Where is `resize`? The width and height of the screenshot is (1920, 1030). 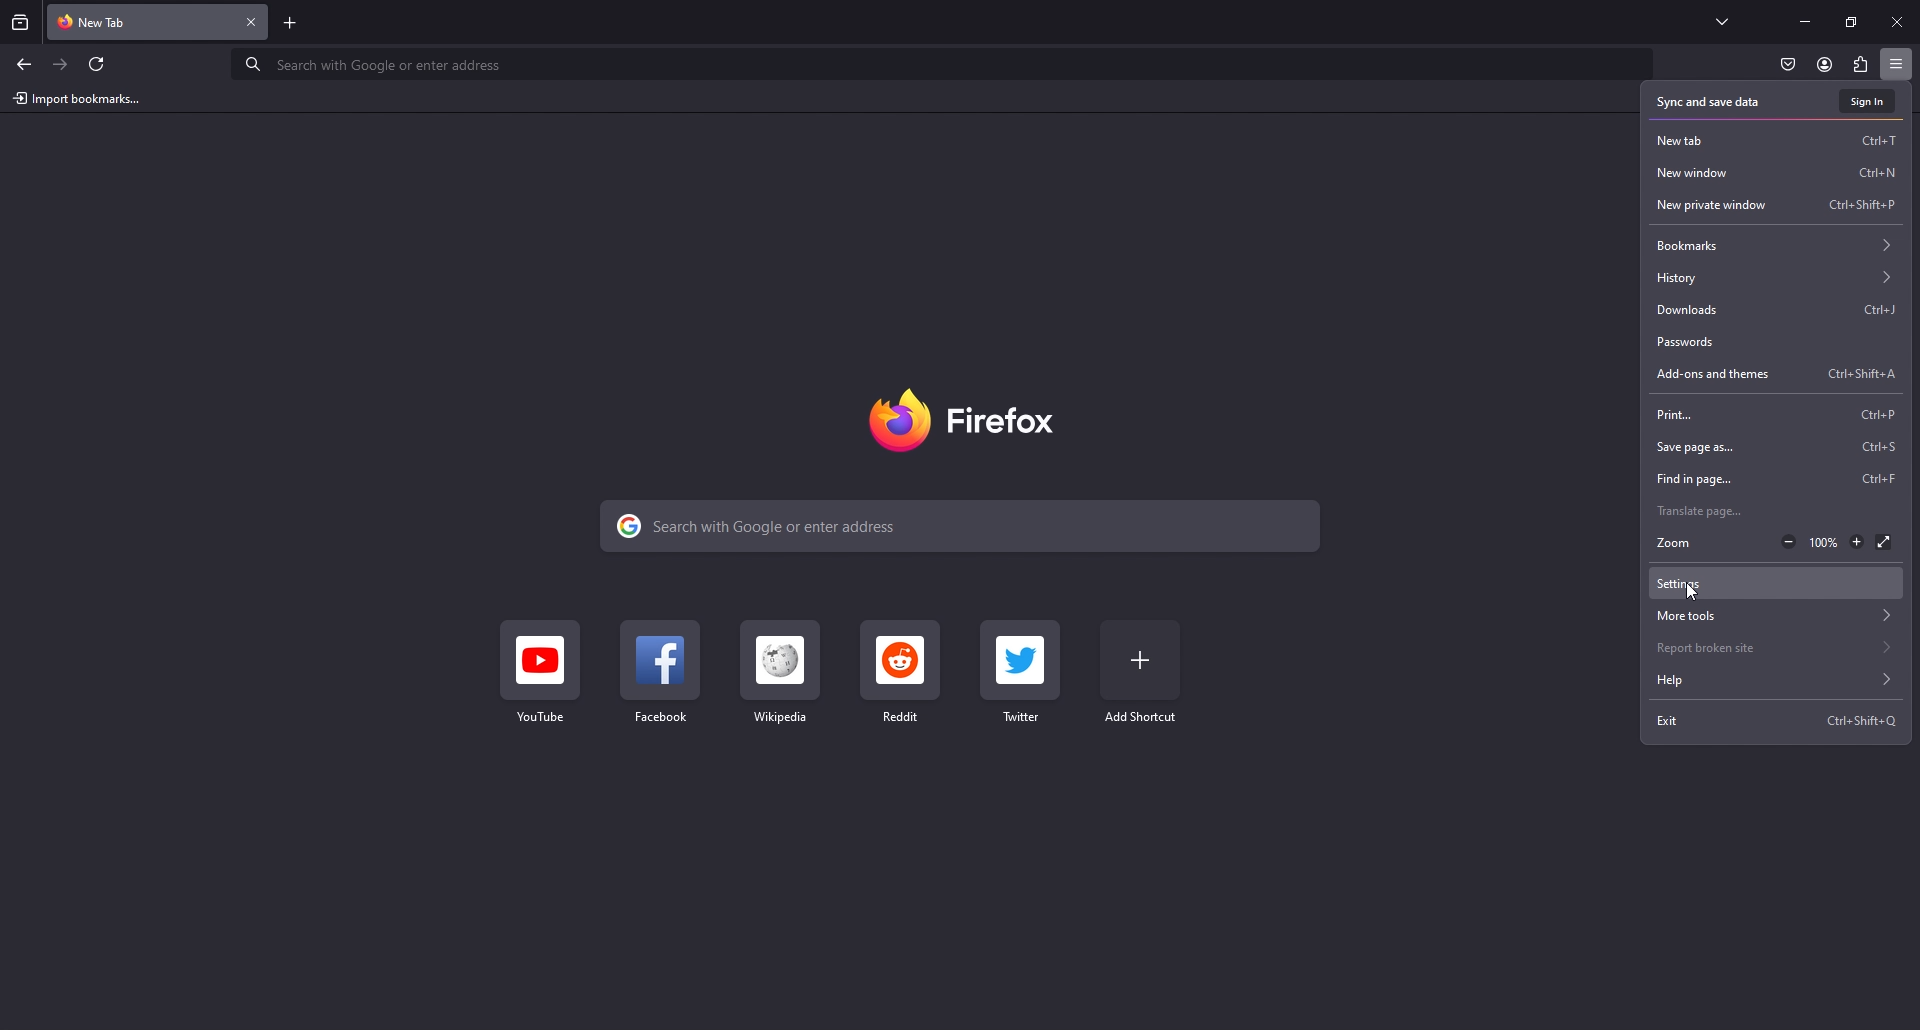 resize is located at coordinates (1851, 22).